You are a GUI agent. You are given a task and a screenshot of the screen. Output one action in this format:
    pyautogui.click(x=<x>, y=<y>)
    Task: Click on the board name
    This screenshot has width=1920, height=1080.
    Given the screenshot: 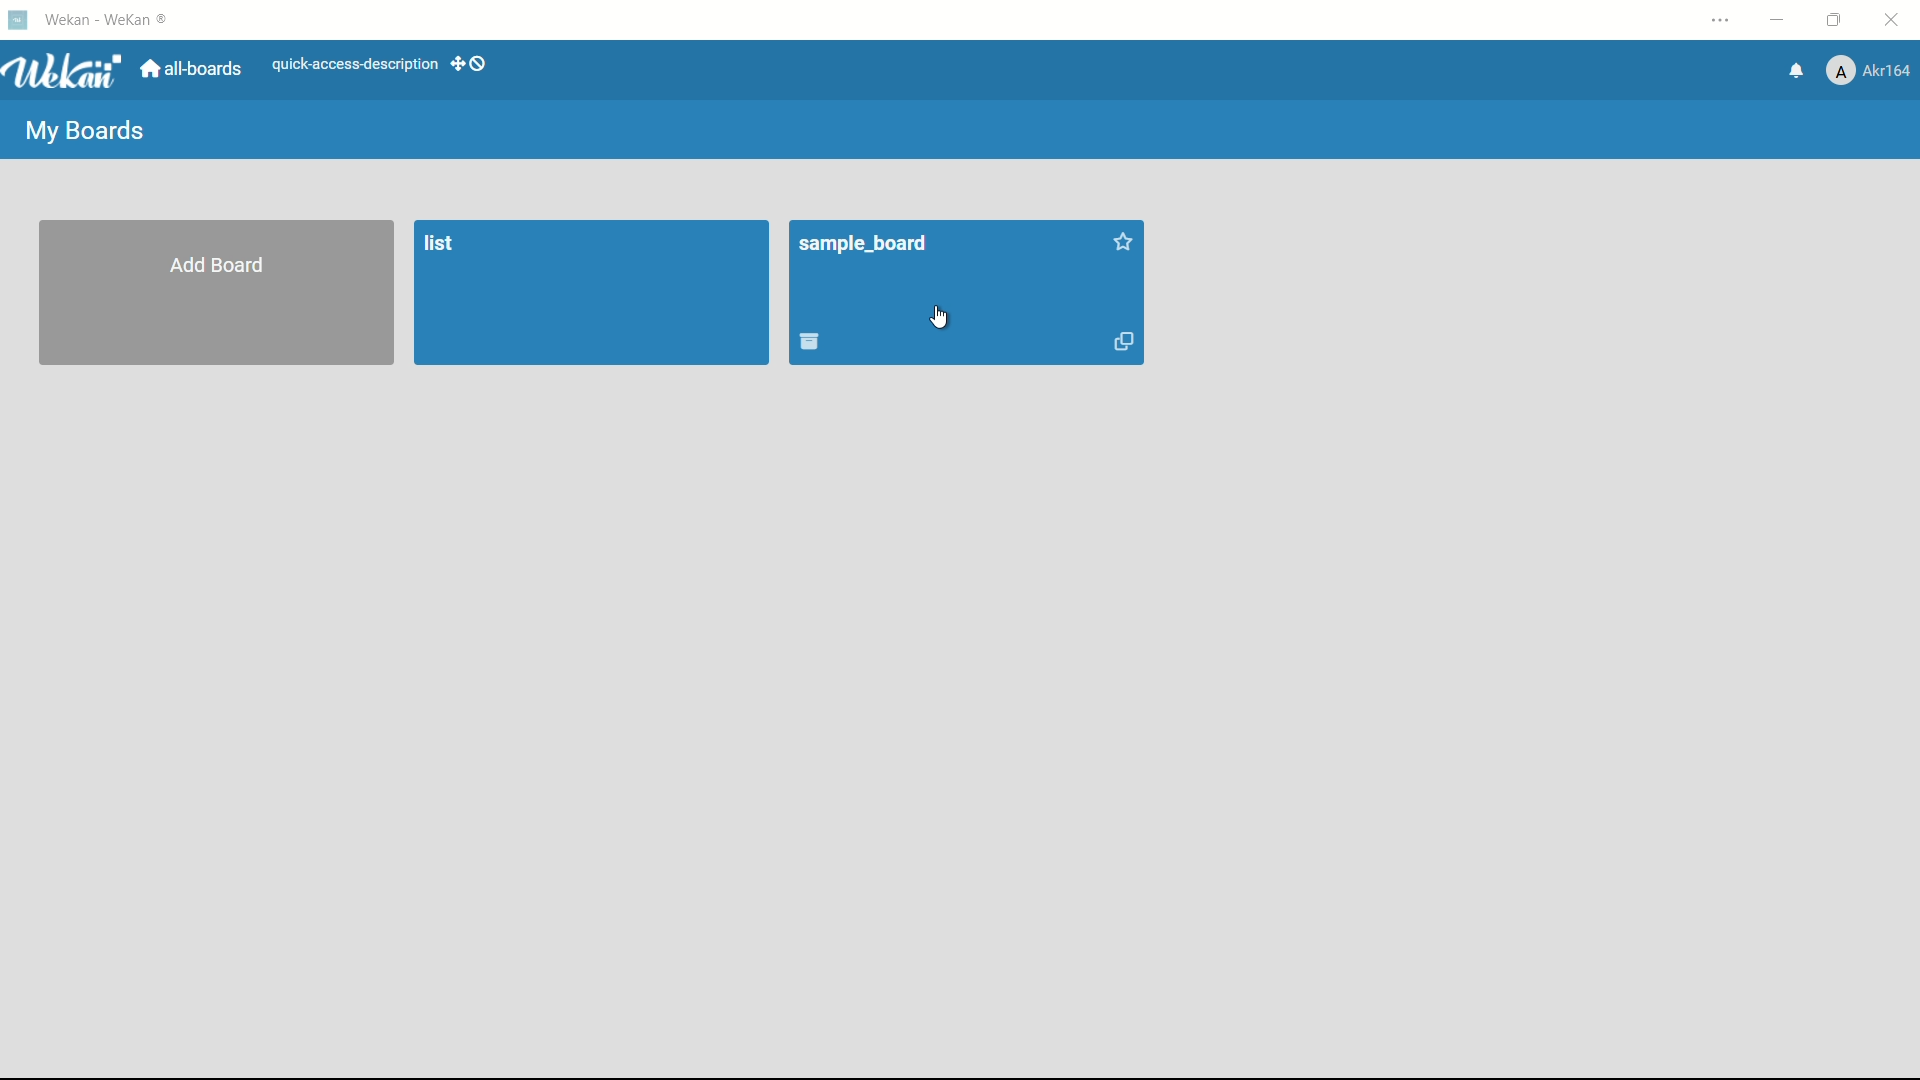 What is the action you would take?
    pyautogui.click(x=968, y=293)
    